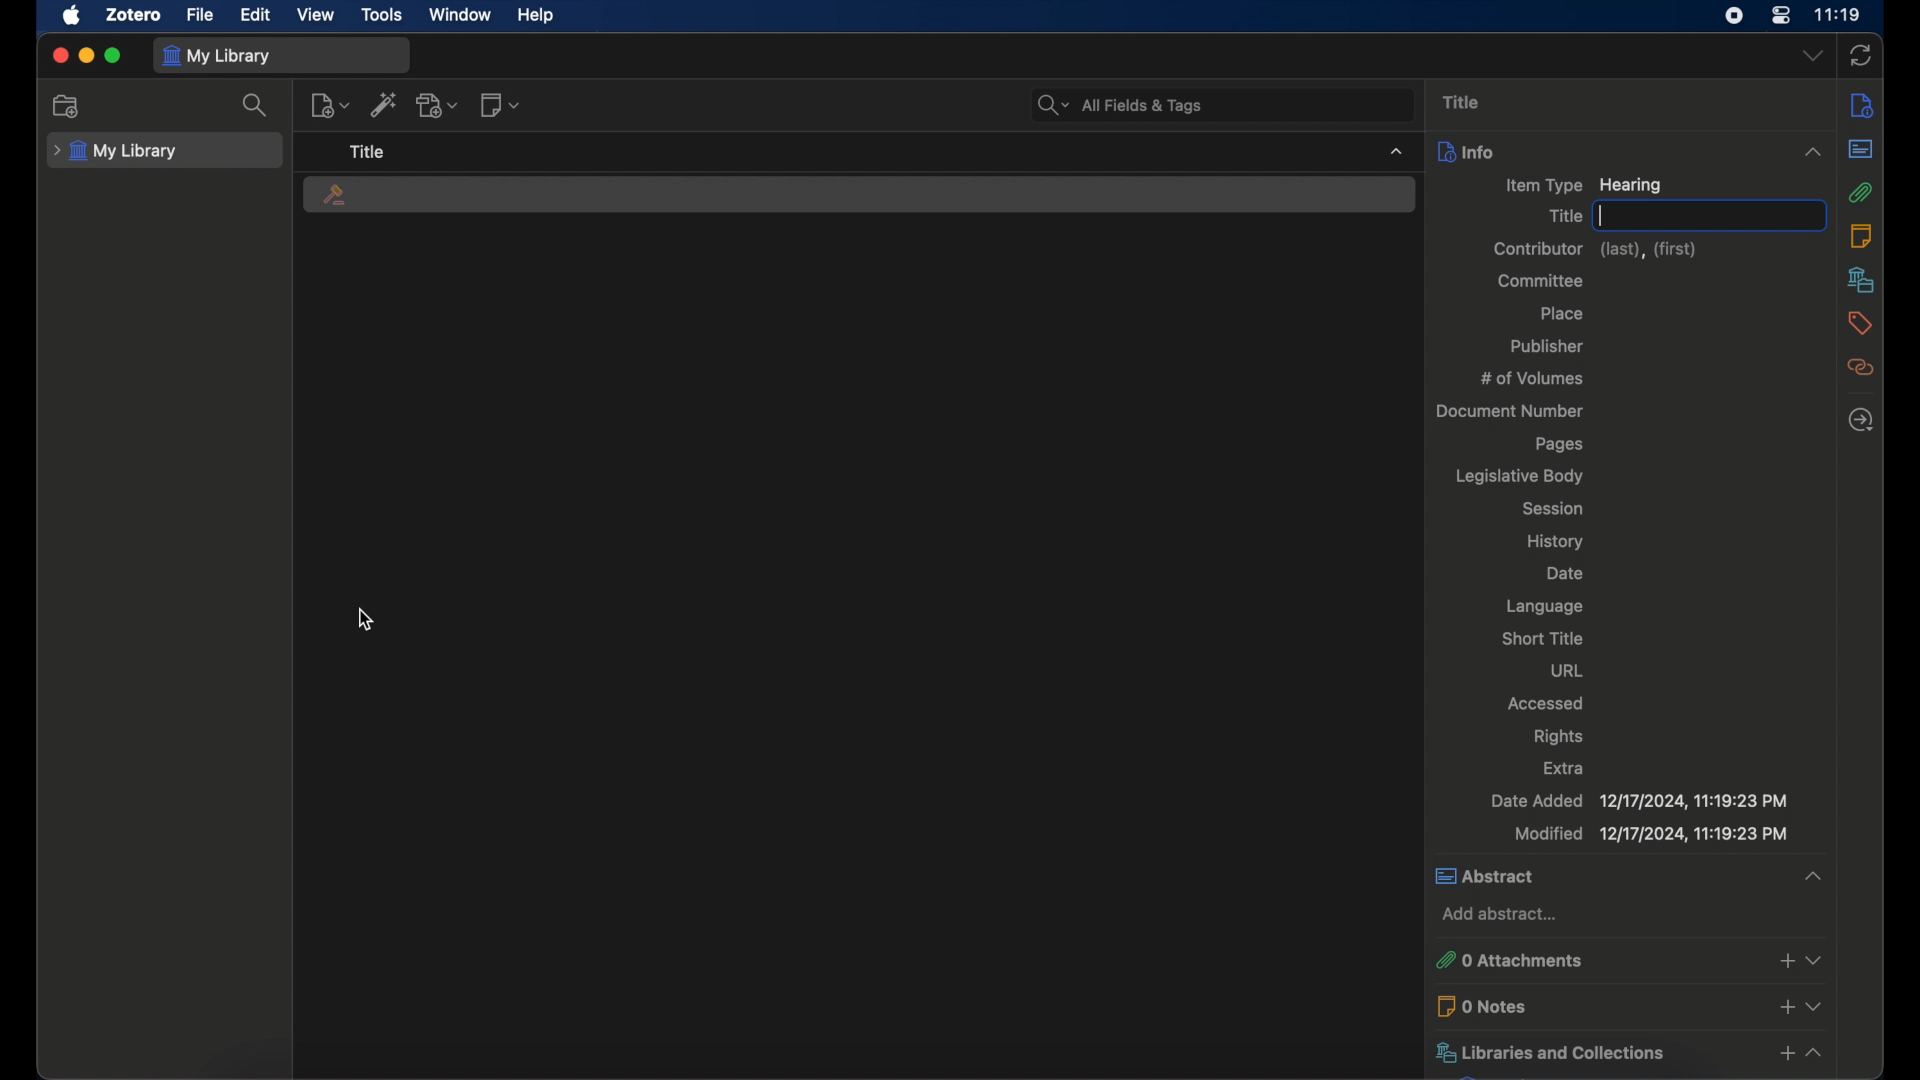 The image size is (1920, 1080). What do you see at coordinates (1462, 101) in the screenshot?
I see `title` at bounding box center [1462, 101].